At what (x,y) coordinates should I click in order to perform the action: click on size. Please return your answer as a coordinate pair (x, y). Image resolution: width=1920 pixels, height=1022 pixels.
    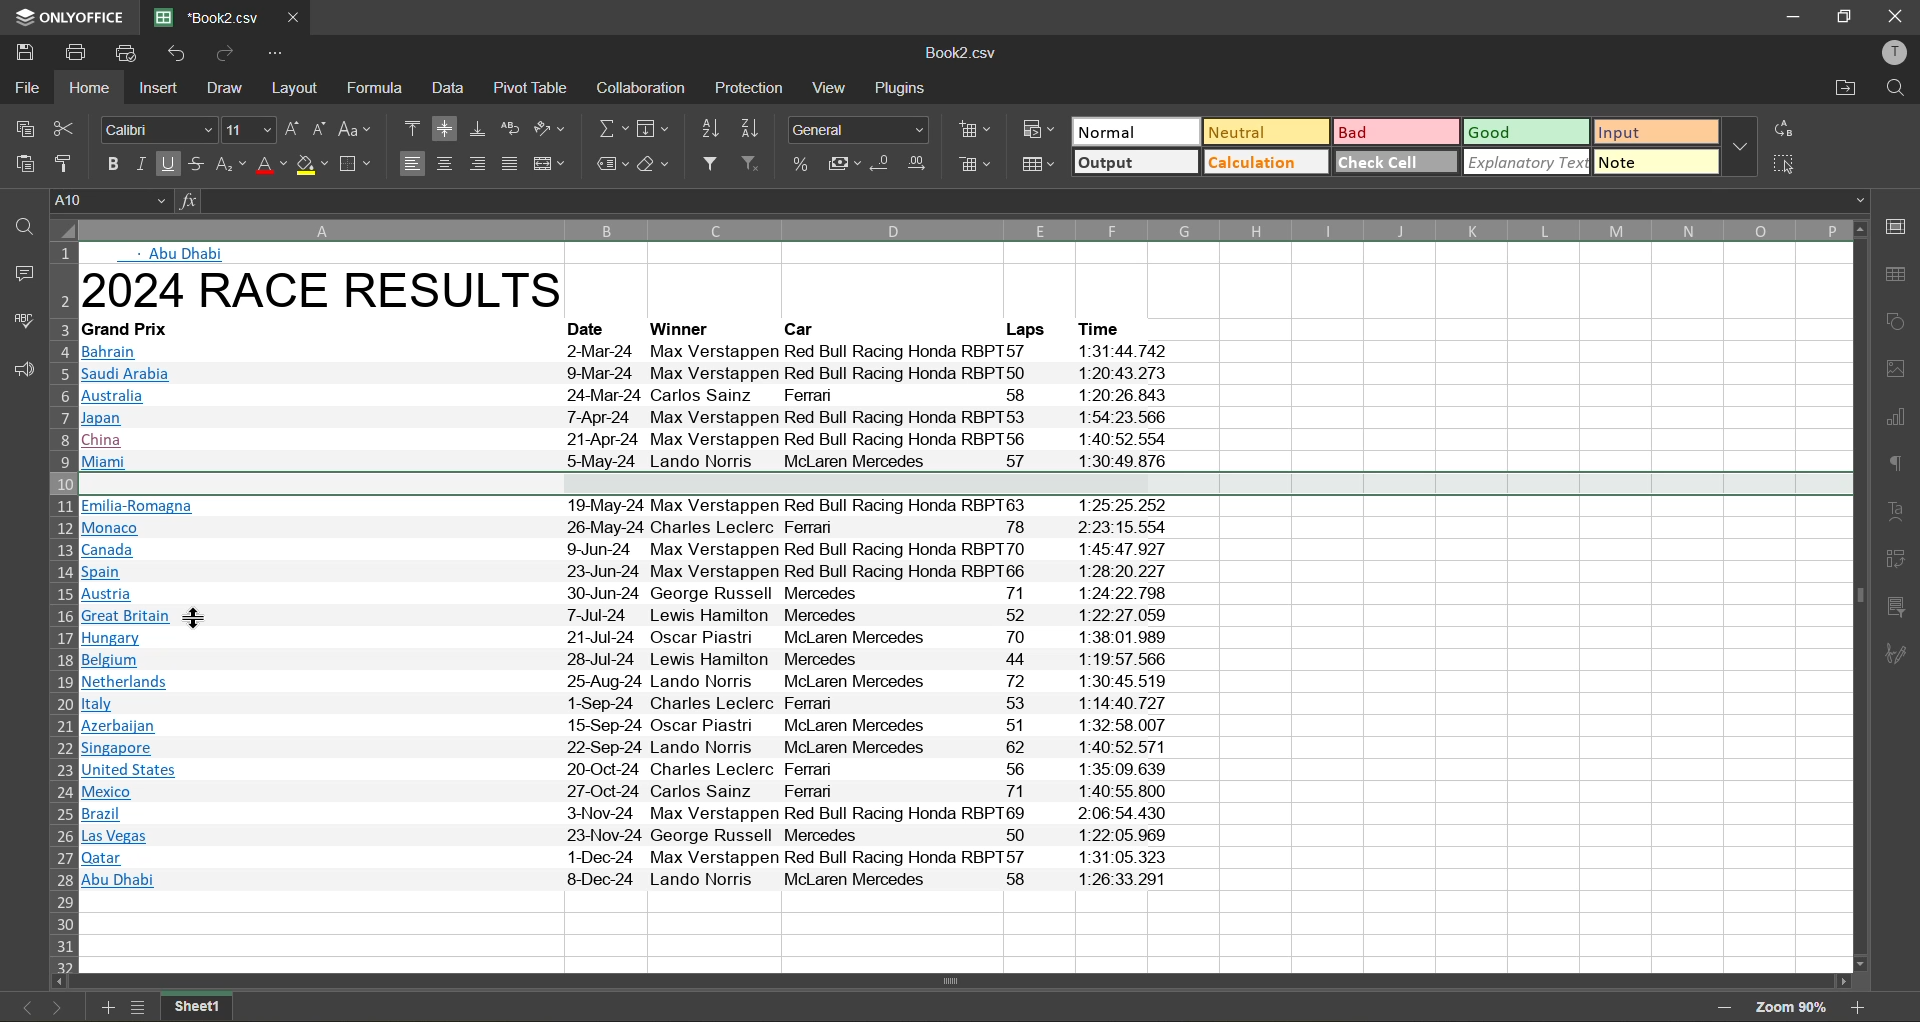
    Looking at the image, I should click on (248, 130).